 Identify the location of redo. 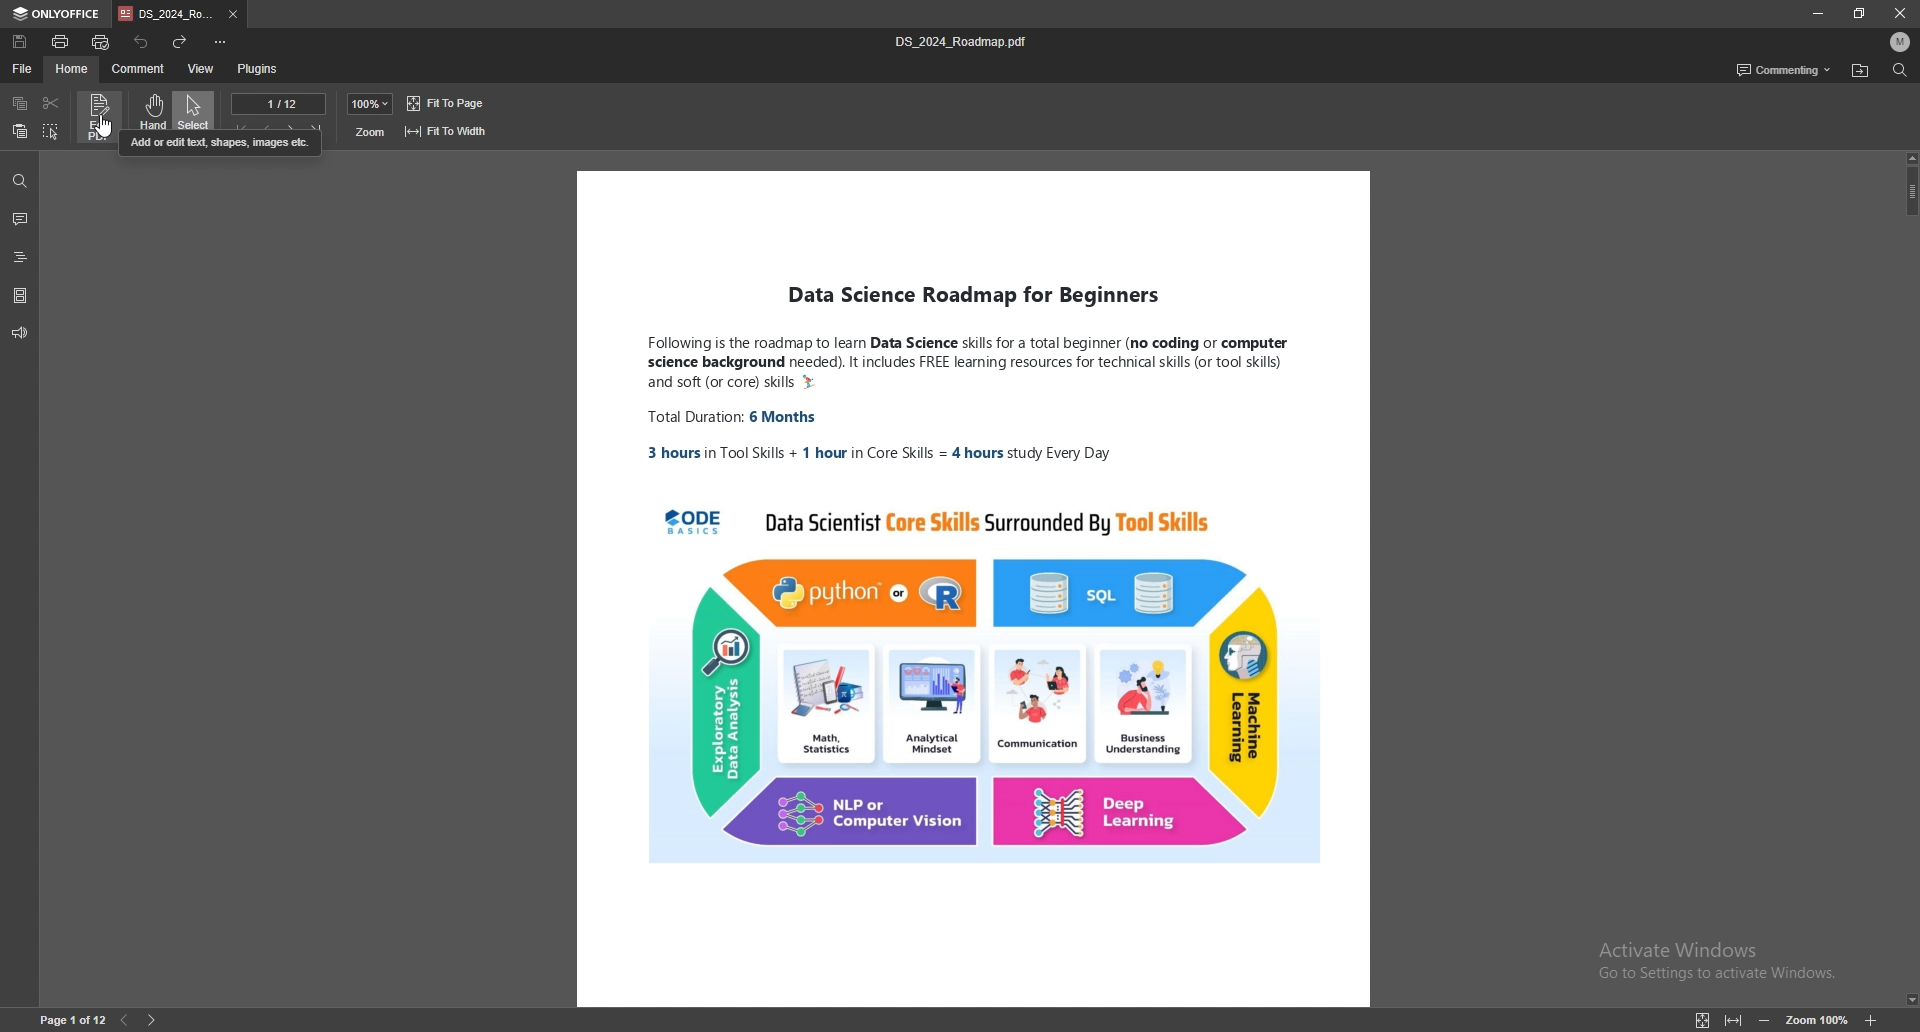
(180, 41).